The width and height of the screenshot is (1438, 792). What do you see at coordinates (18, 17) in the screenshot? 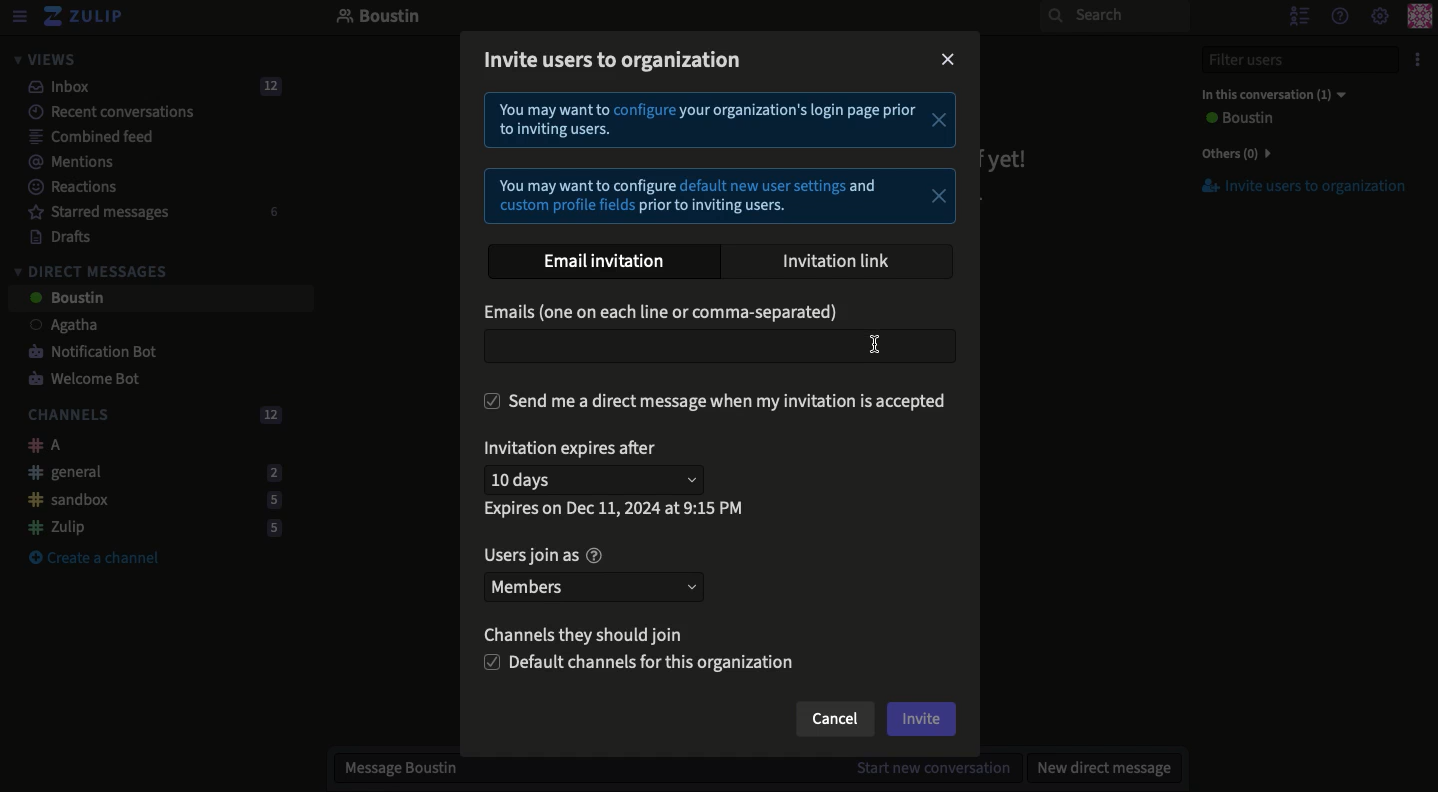
I see `View menu` at bounding box center [18, 17].